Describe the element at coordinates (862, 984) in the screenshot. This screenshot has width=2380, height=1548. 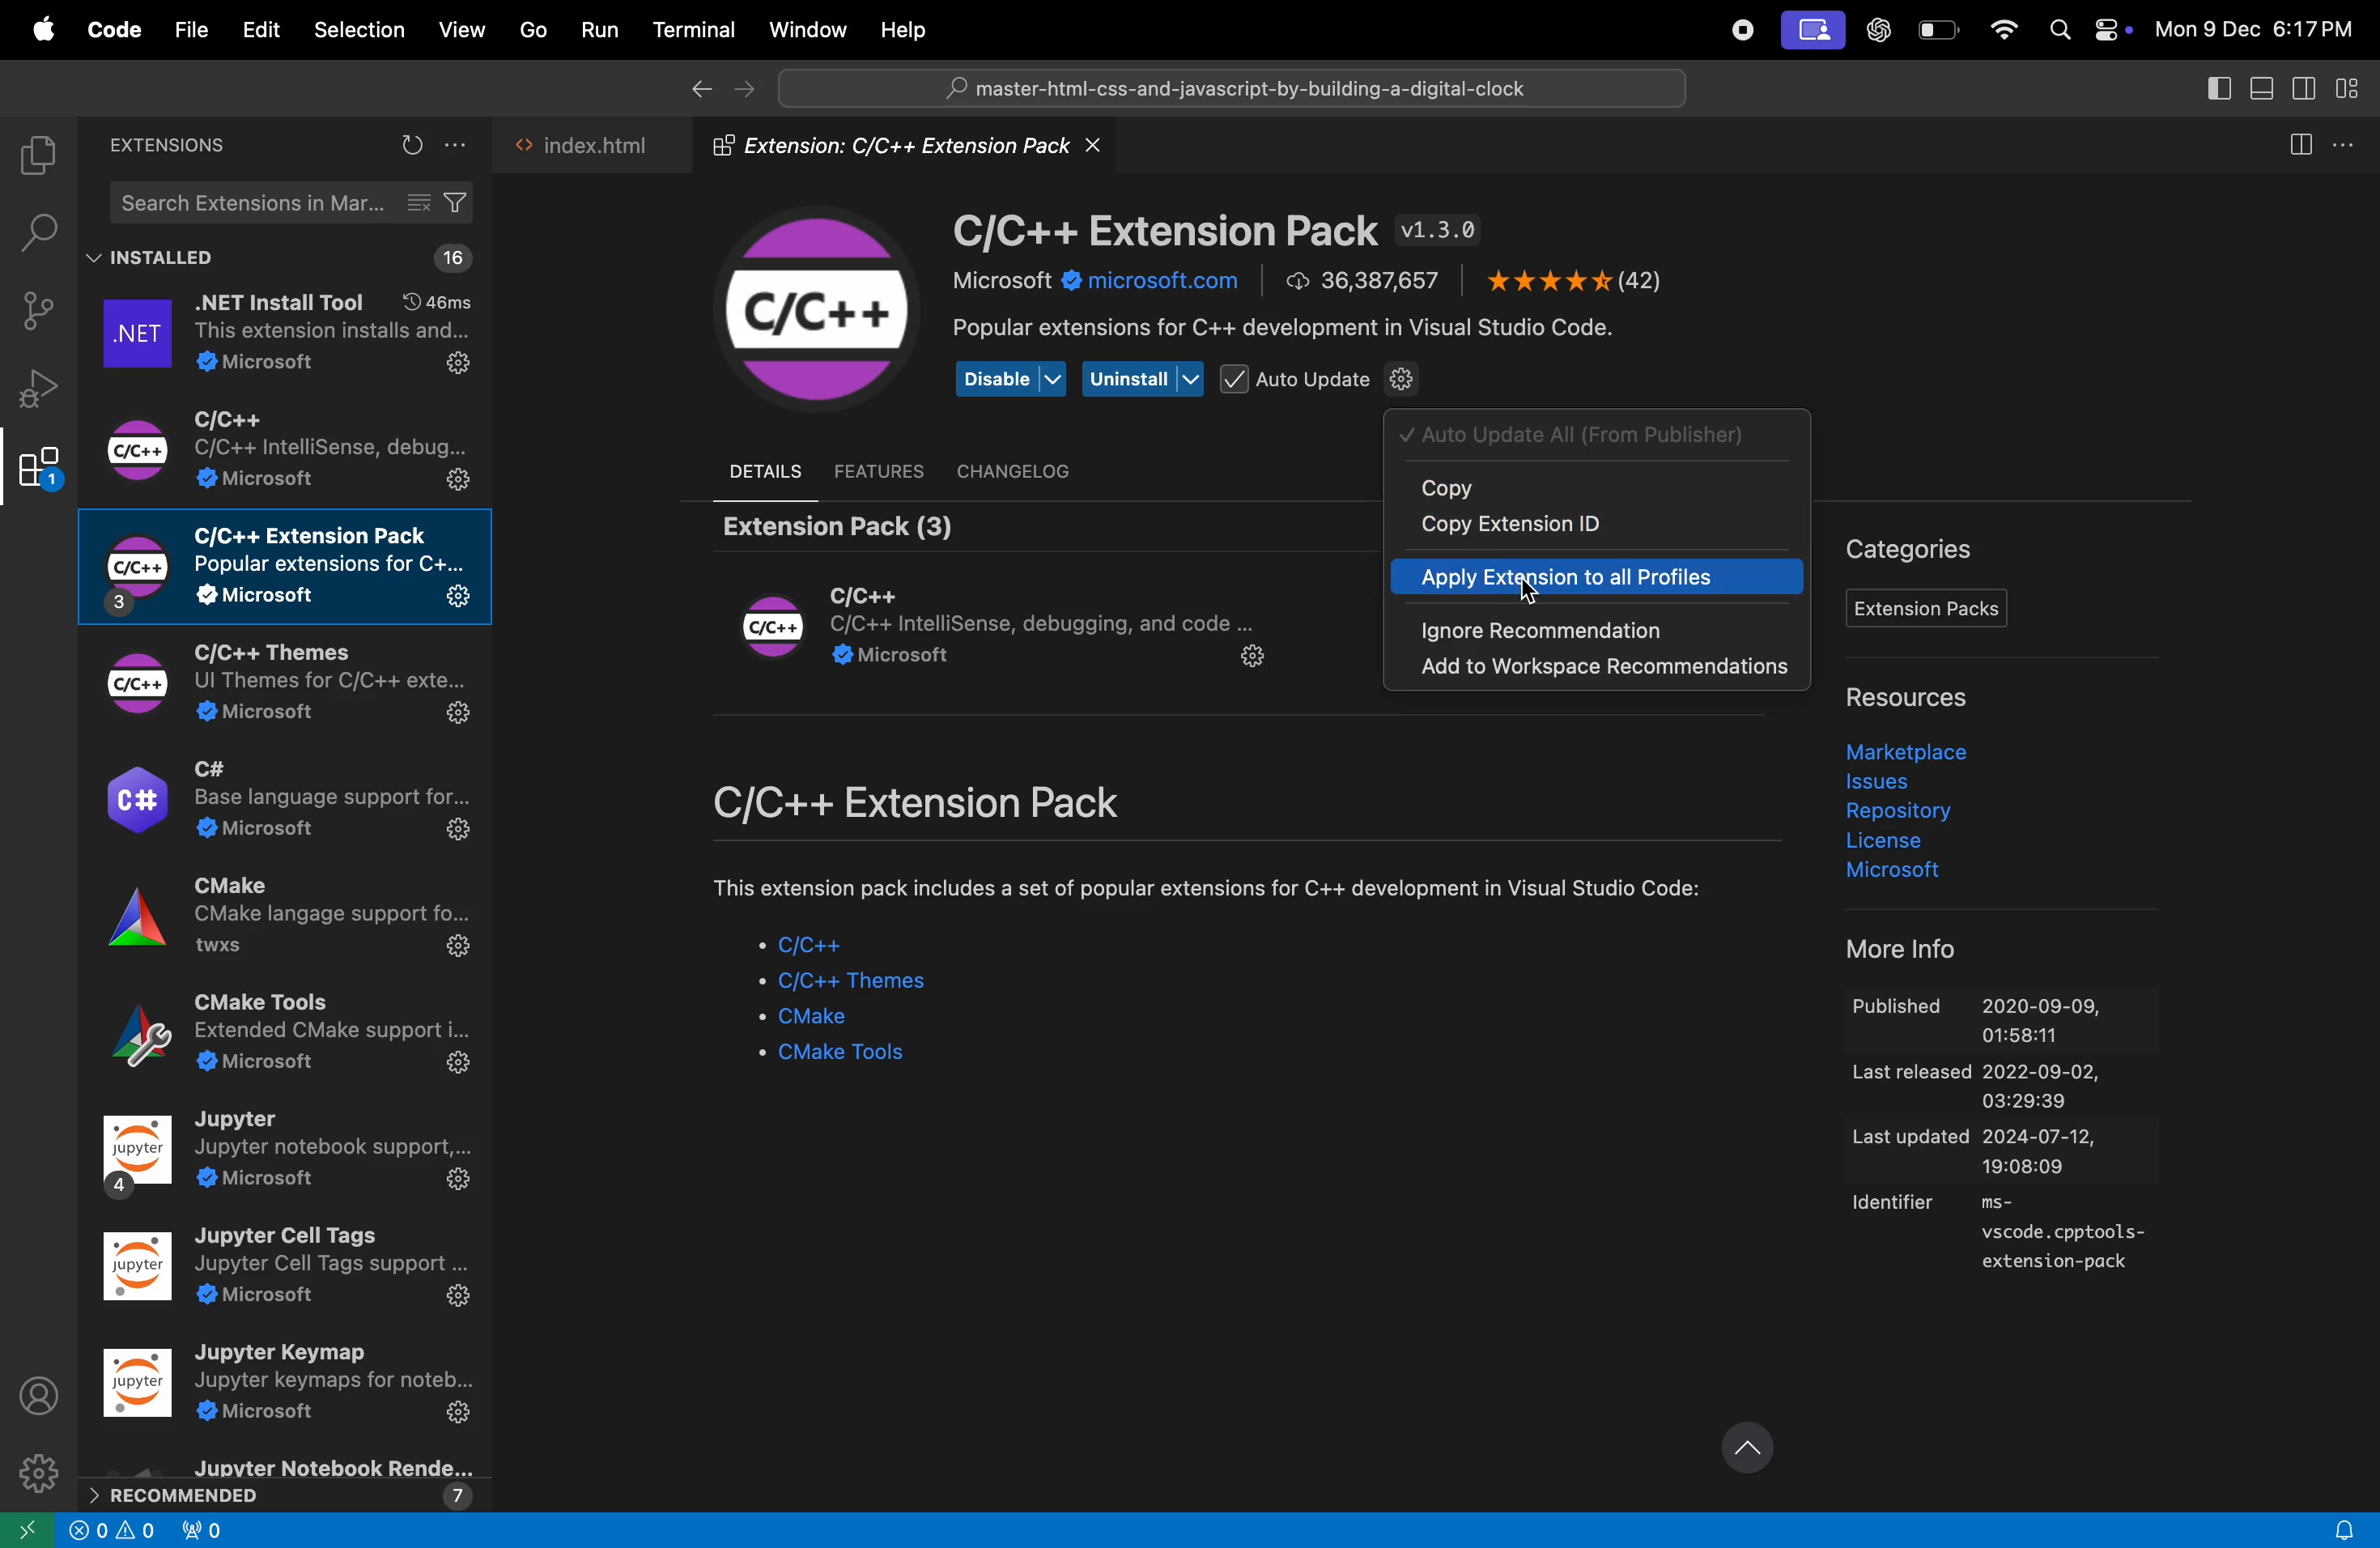
I see `c/C++ themes` at that location.